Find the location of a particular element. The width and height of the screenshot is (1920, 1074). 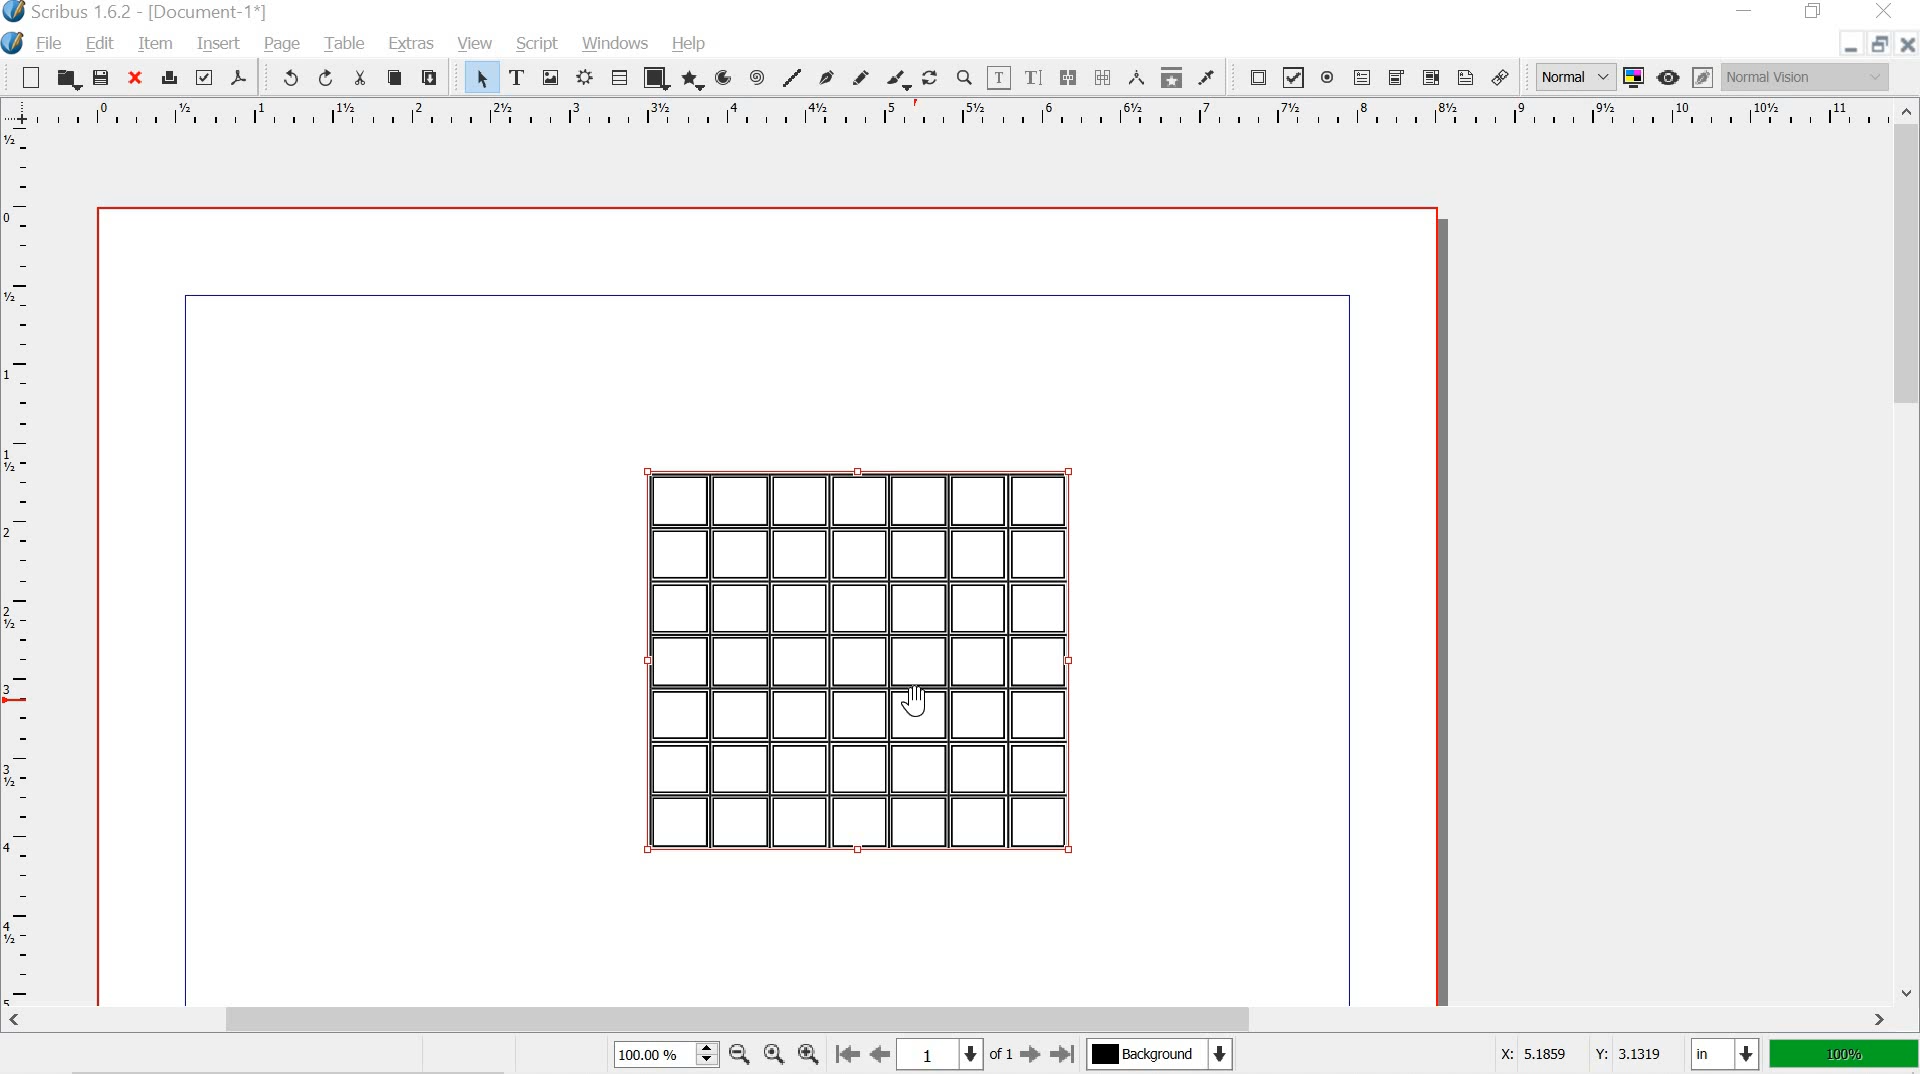

link text frames is located at coordinates (1067, 78).